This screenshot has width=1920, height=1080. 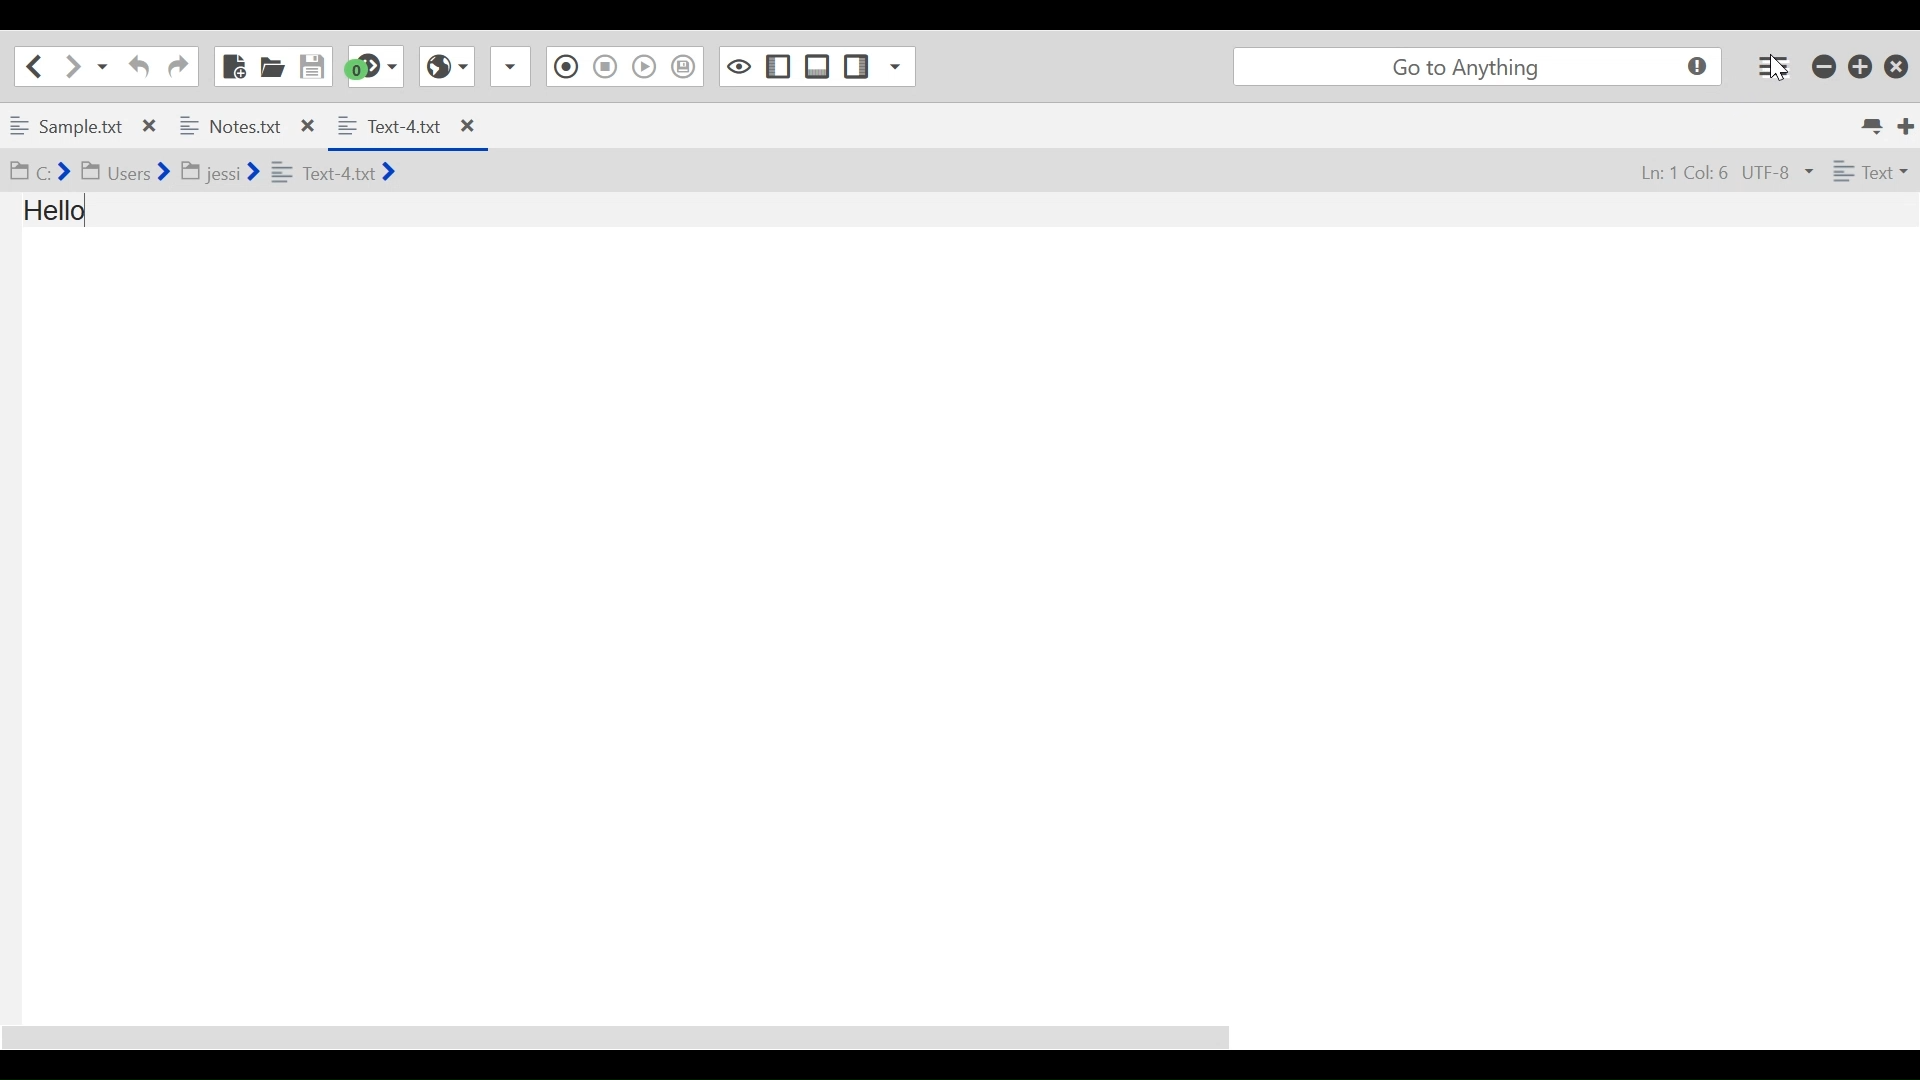 What do you see at coordinates (1876, 127) in the screenshot?
I see `List all tabs` at bounding box center [1876, 127].